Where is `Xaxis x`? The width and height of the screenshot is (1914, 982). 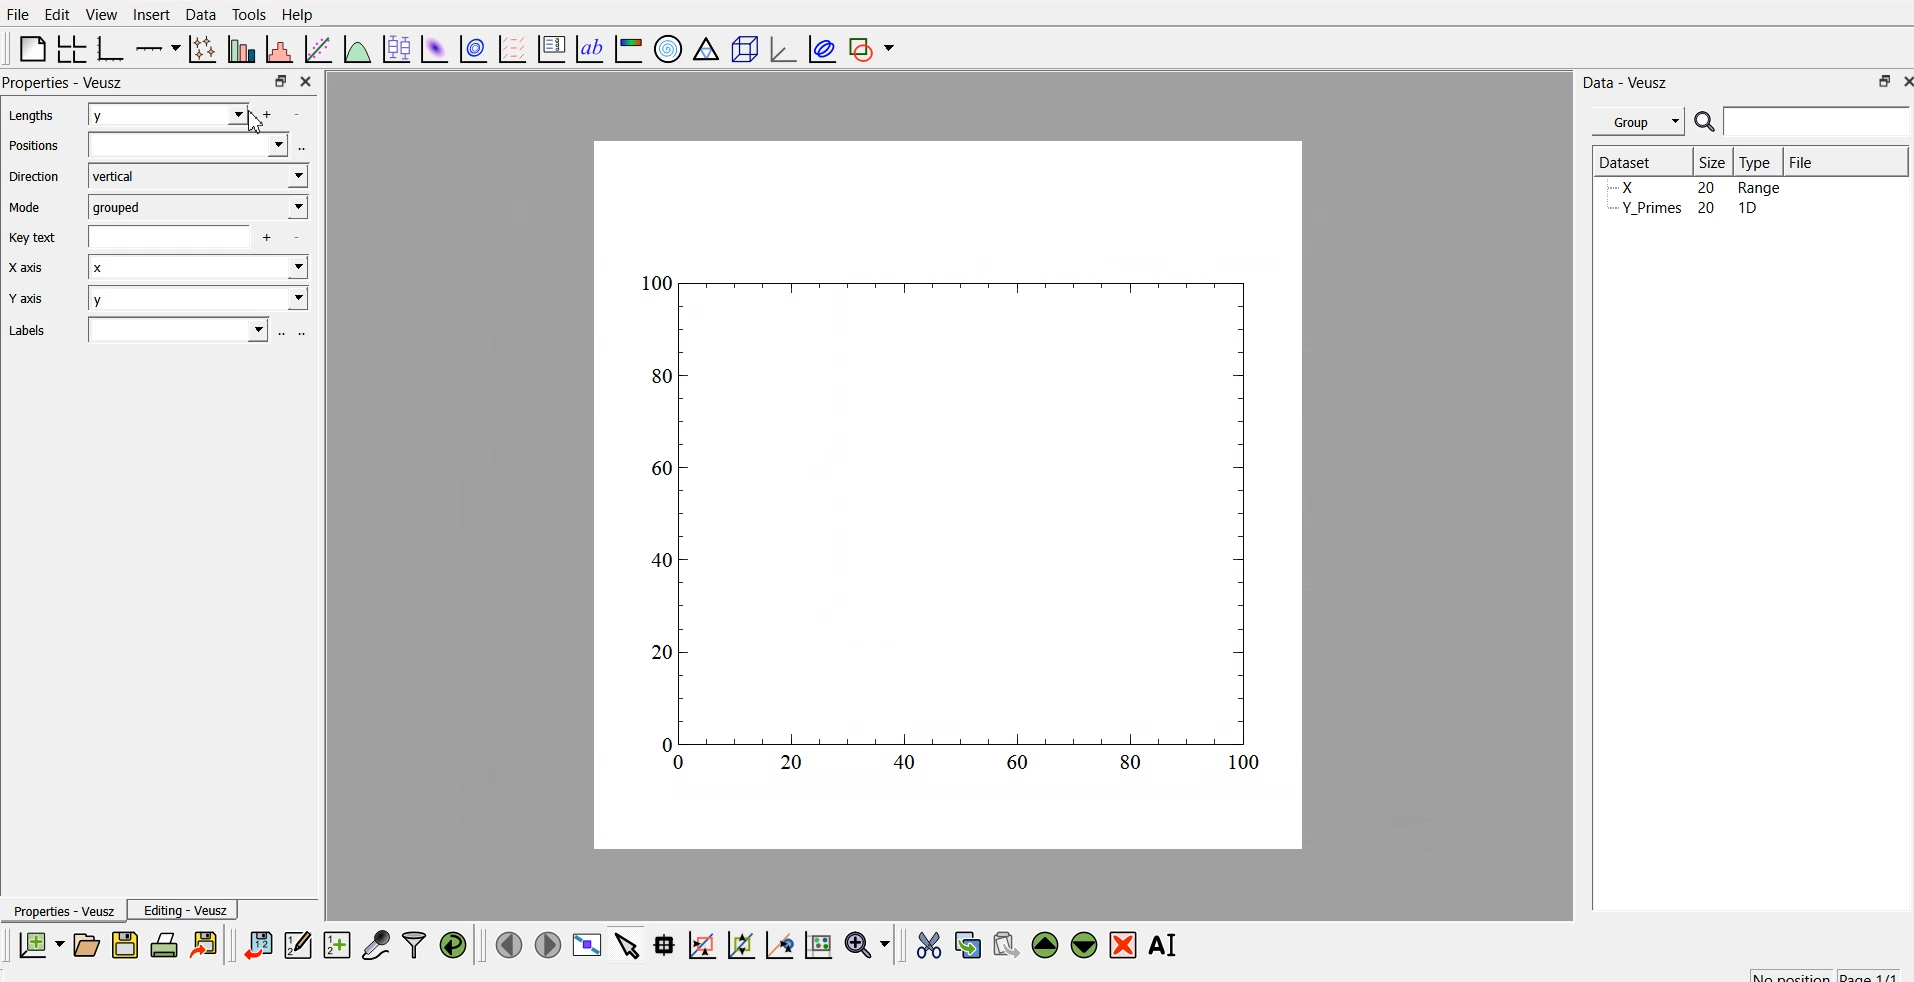
Xaxis x is located at coordinates (164, 270).